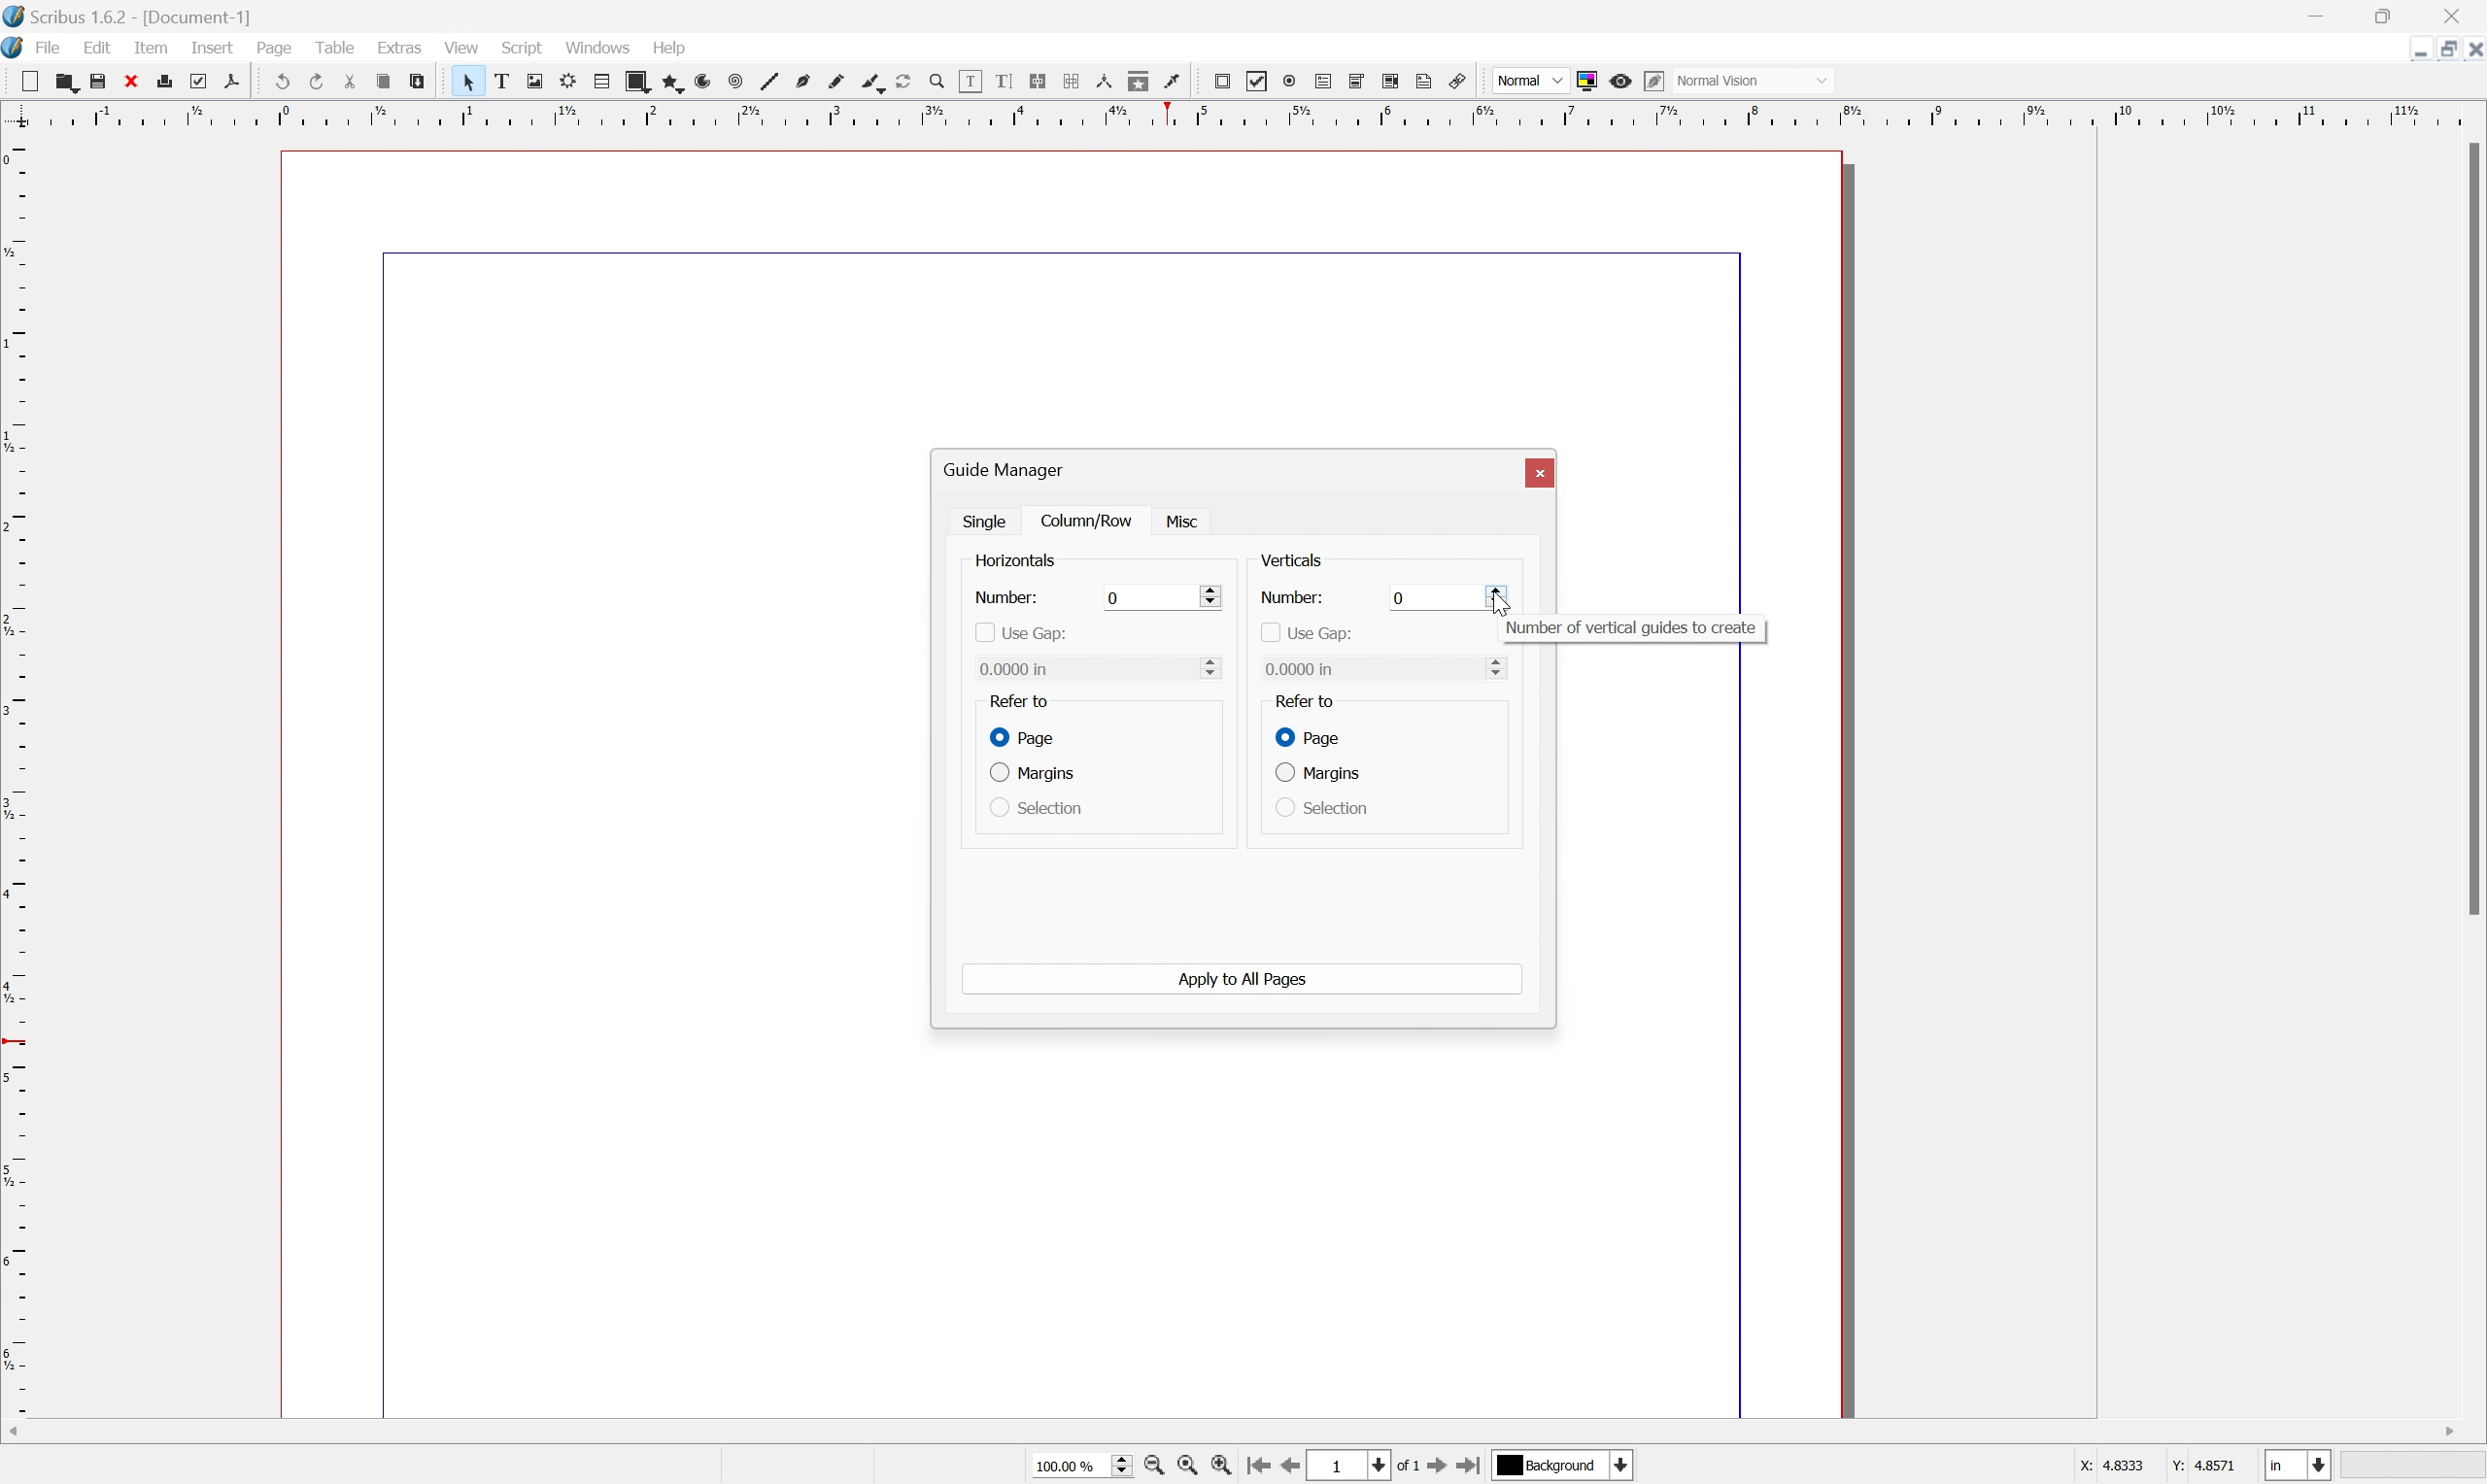 Image resolution: width=2487 pixels, height=1484 pixels. I want to click on pdf push button, so click(1224, 81).